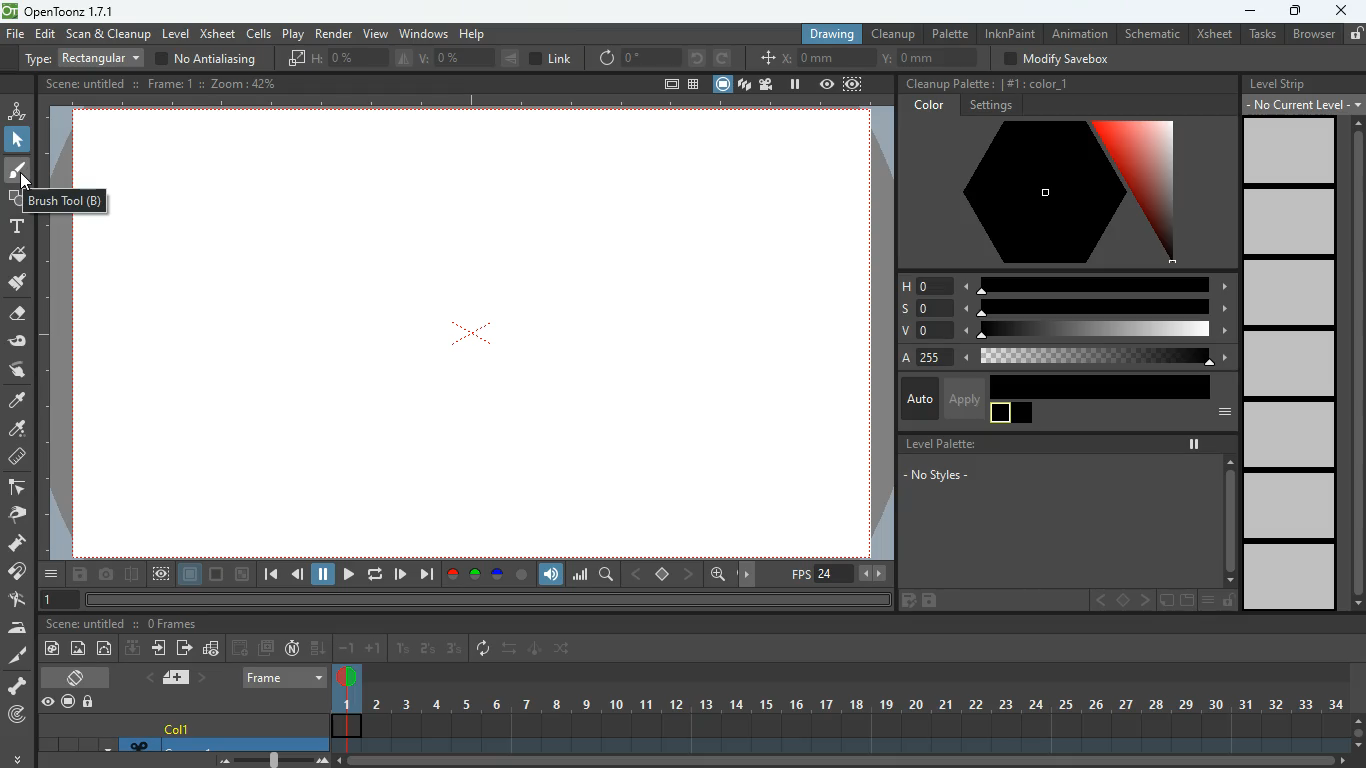 The width and height of the screenshot is (1366, 768). What do you see at coordinates (348, 576) in the screenshot?
I see `play` at bounding box center [348, 576].